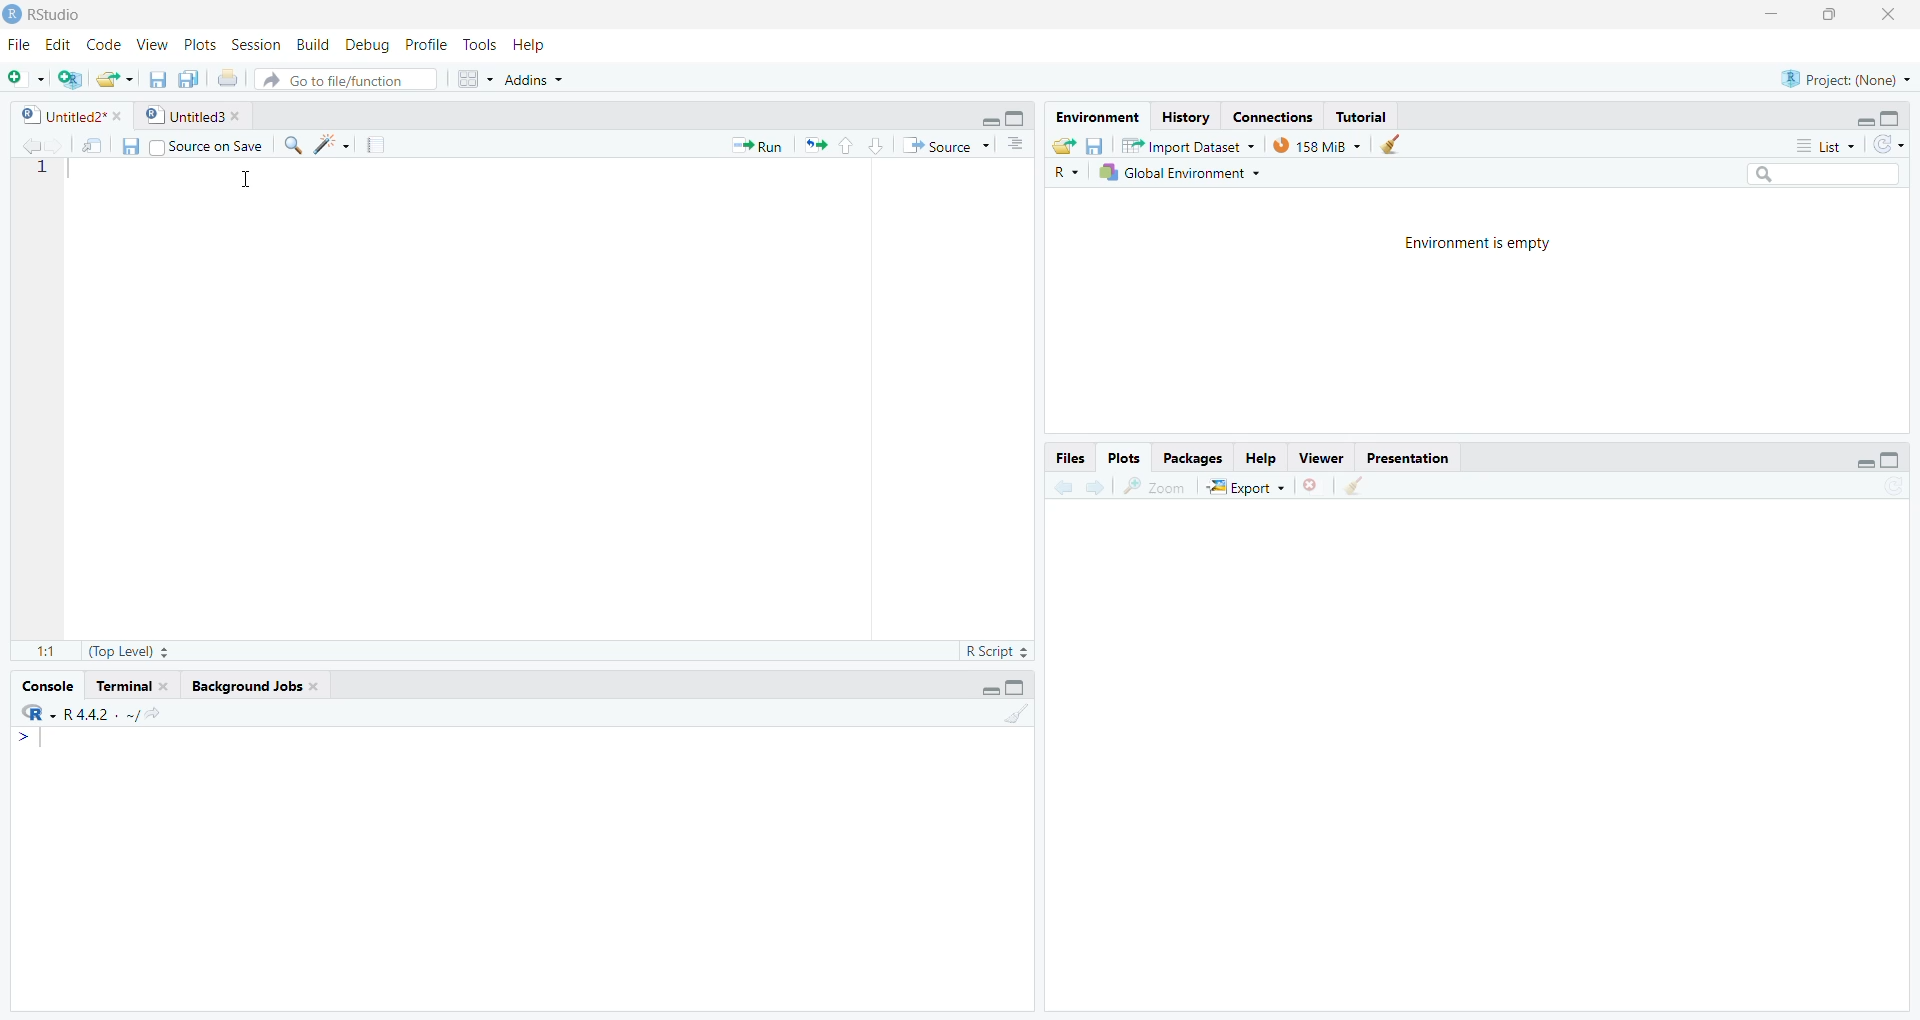 Image resolution: width=1920 pixels, height=1020 pixels. What do you see at coordinates (1895, 15) in the screenshot?
I see `close` at bounding box center [1895, 15].